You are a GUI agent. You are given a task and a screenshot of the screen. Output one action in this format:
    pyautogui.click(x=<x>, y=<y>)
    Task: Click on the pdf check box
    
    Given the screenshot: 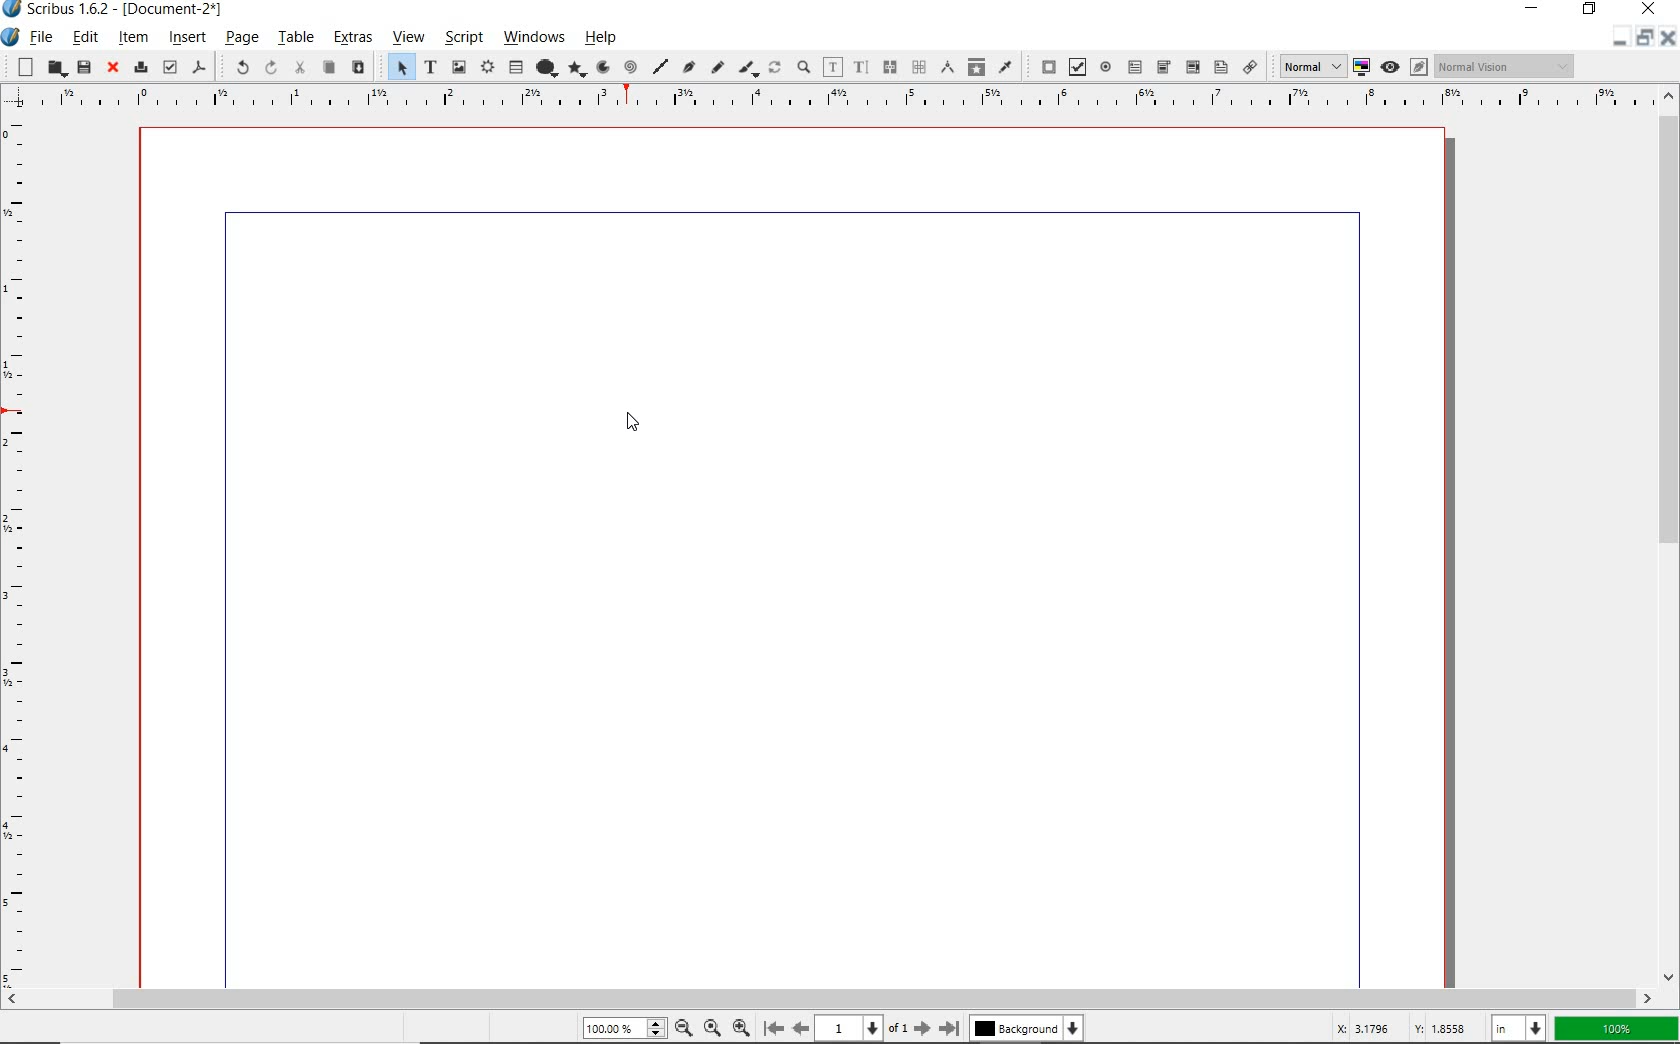 What is the action you would take?
    pyautogui.click(x=1075, y=68)
    